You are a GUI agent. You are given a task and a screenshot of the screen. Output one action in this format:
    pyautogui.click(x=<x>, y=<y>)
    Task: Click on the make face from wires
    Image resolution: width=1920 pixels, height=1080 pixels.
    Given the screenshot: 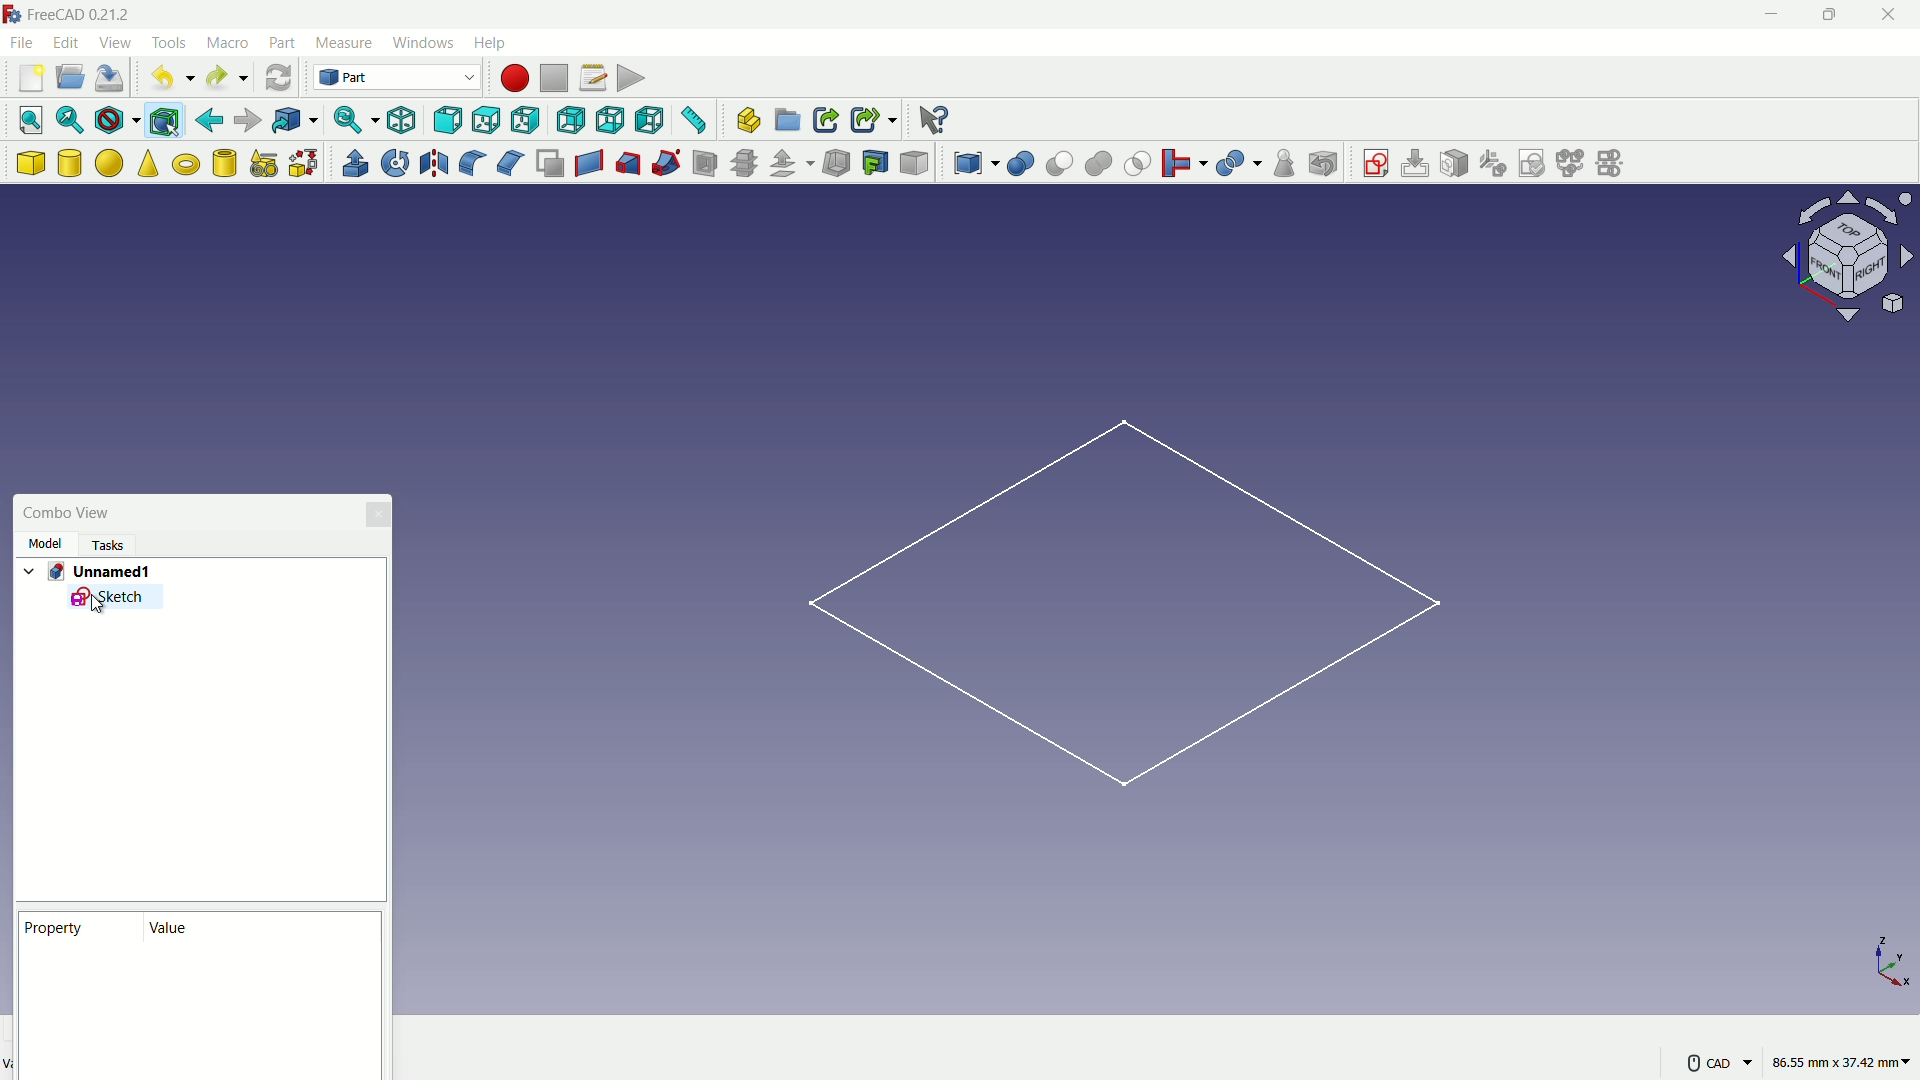 What is the action you would take?
    pyautogui.click(x=551, y=163)
    